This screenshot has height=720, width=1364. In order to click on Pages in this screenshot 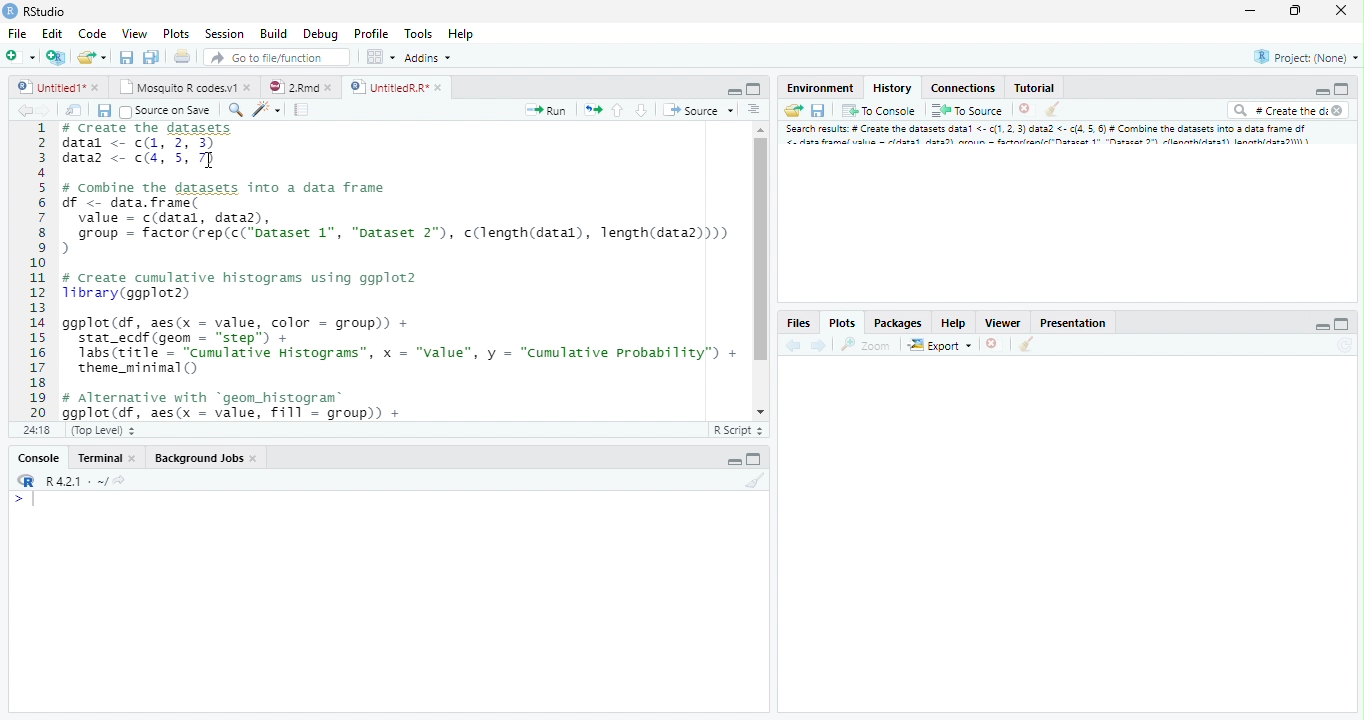, I will do `click(593, 112)`.